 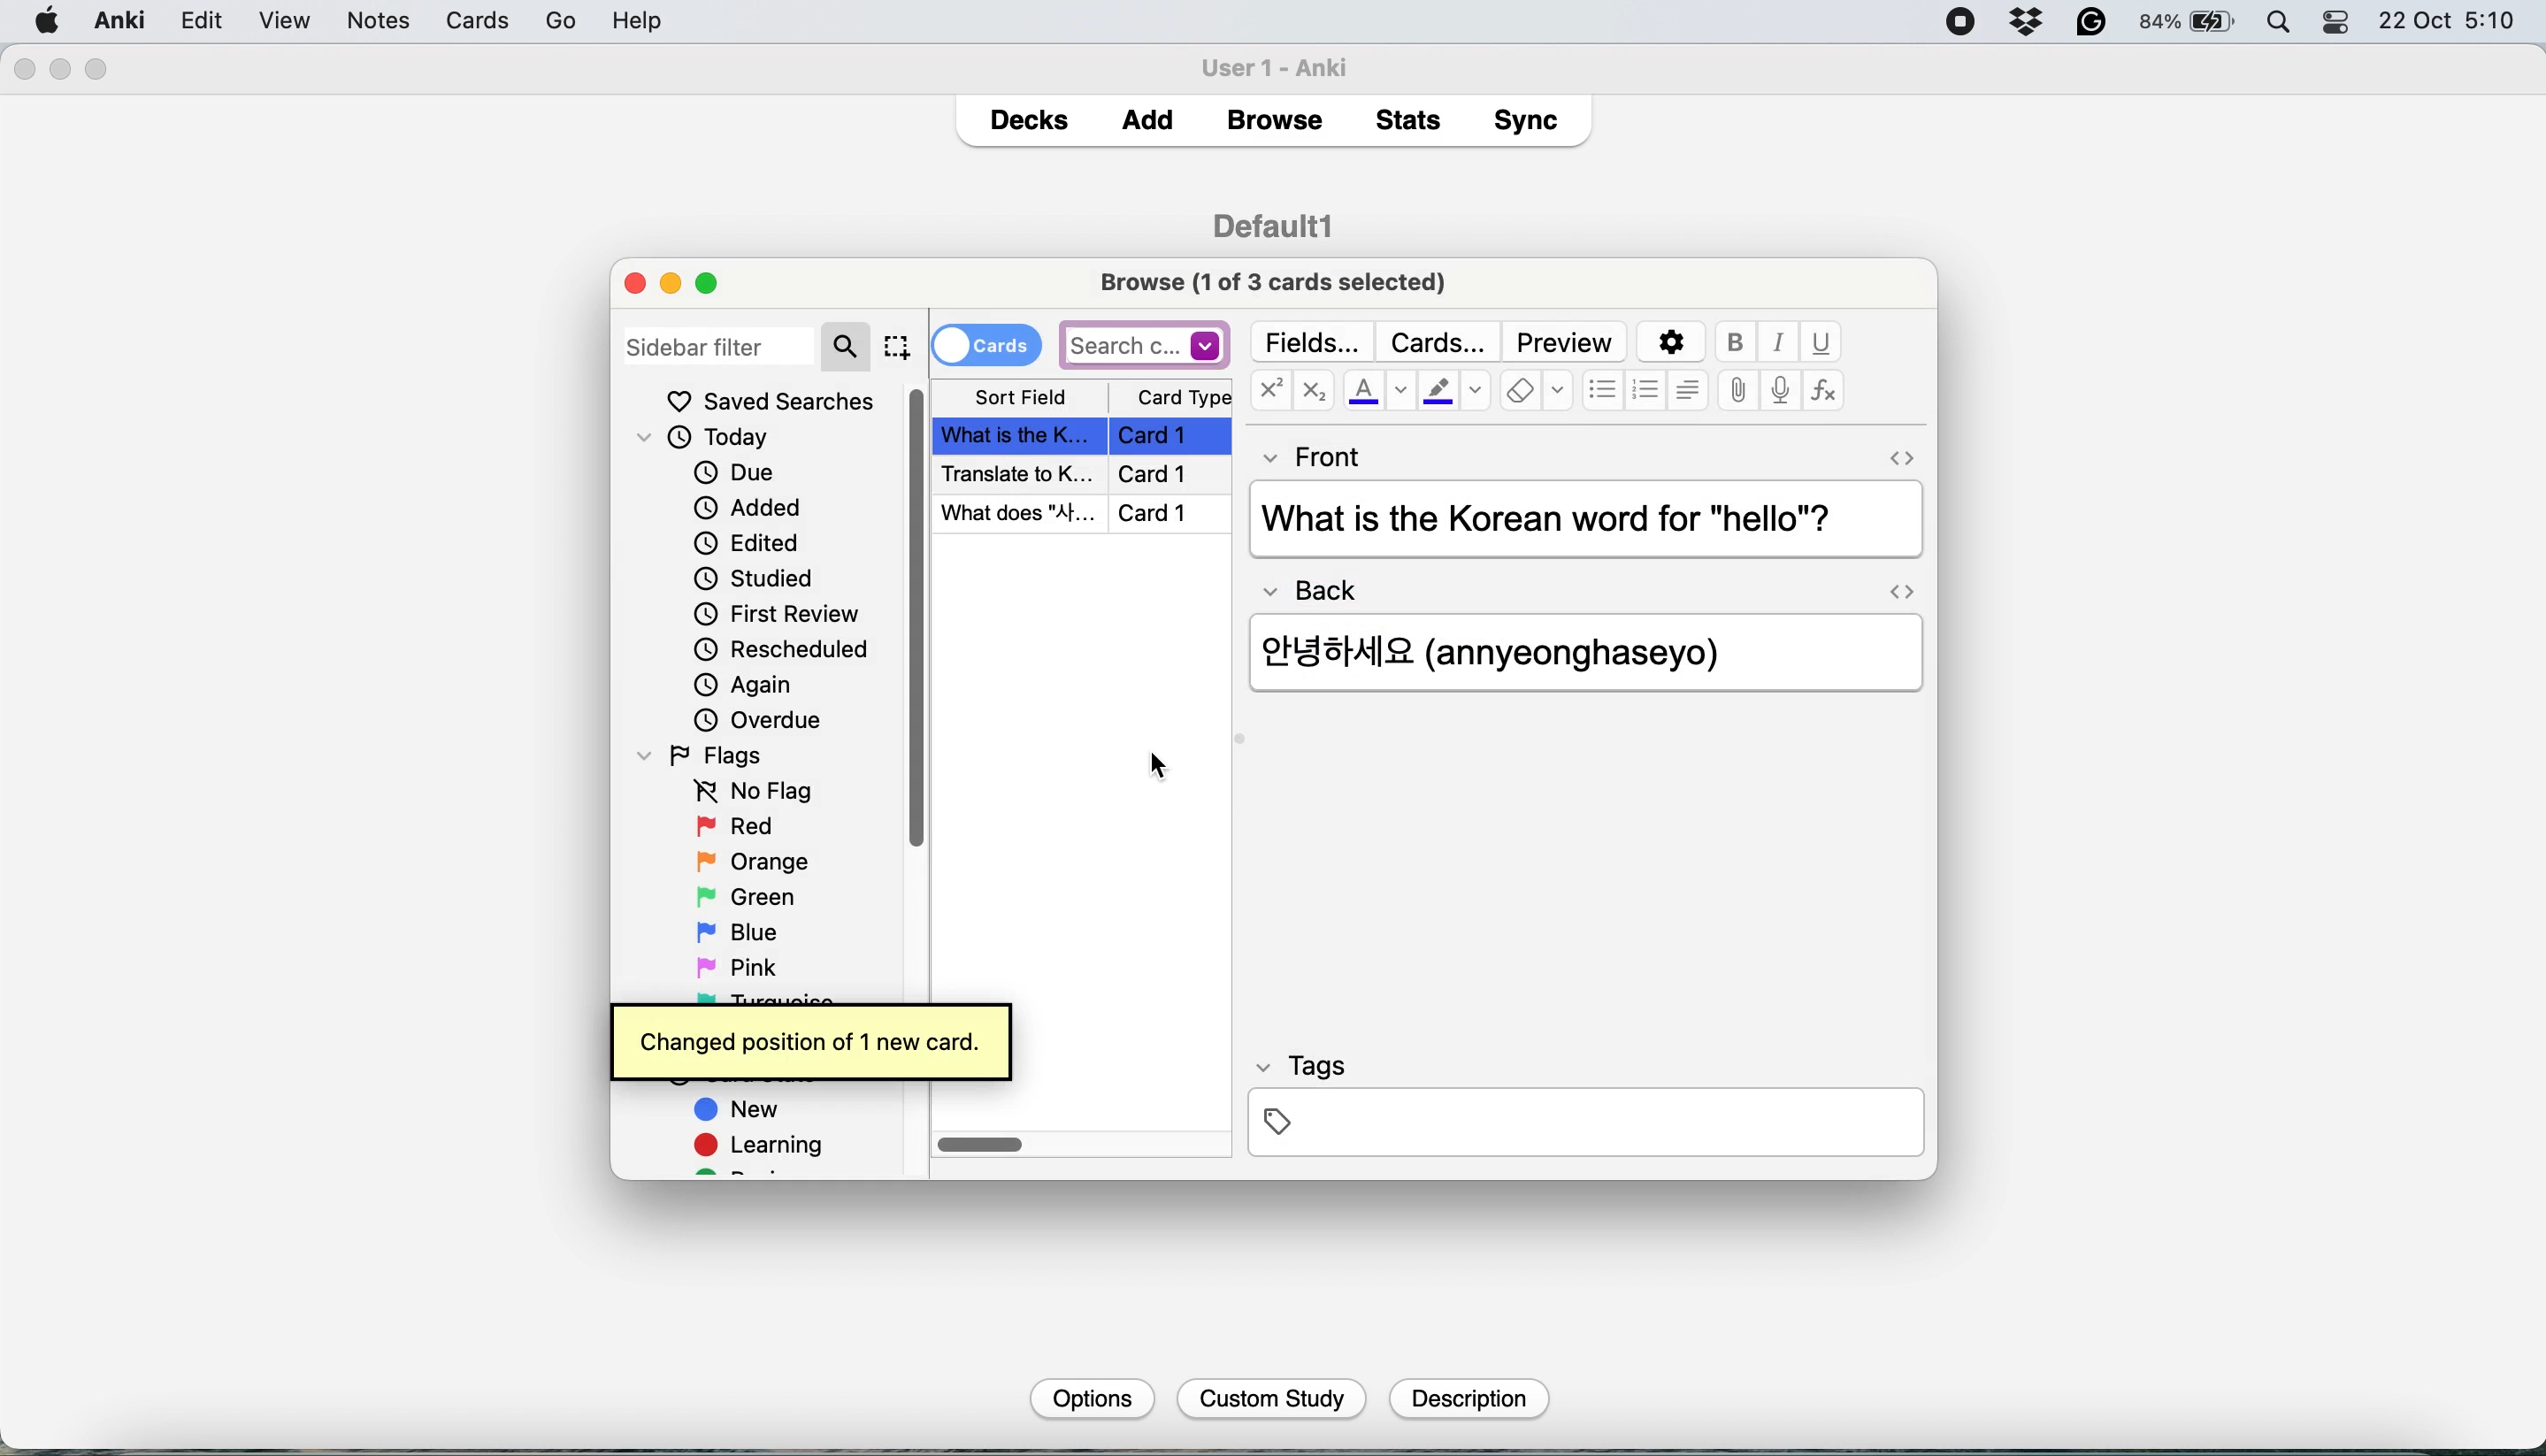 What do you see at coordinates (1603, 392) in the screenshot?
I see `bullet list` at bounding box center [1603, 392].